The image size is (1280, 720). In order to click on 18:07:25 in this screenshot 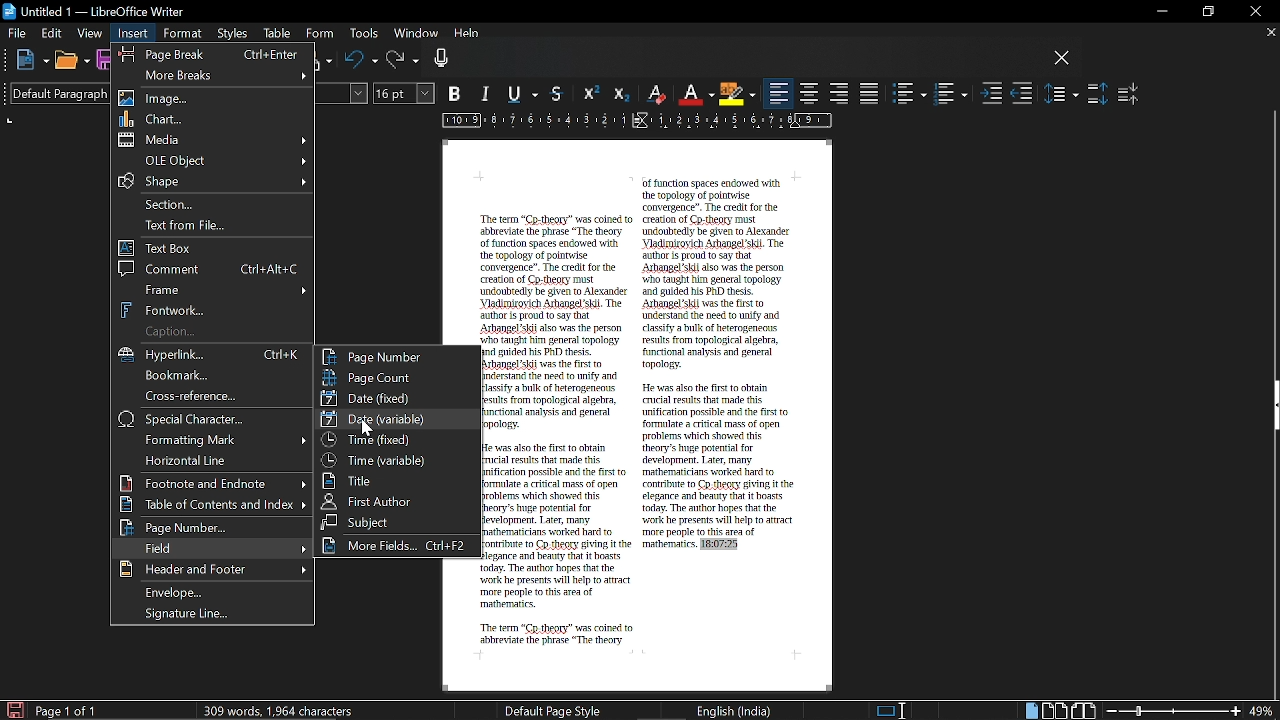, I will do `click(719, 545)`.